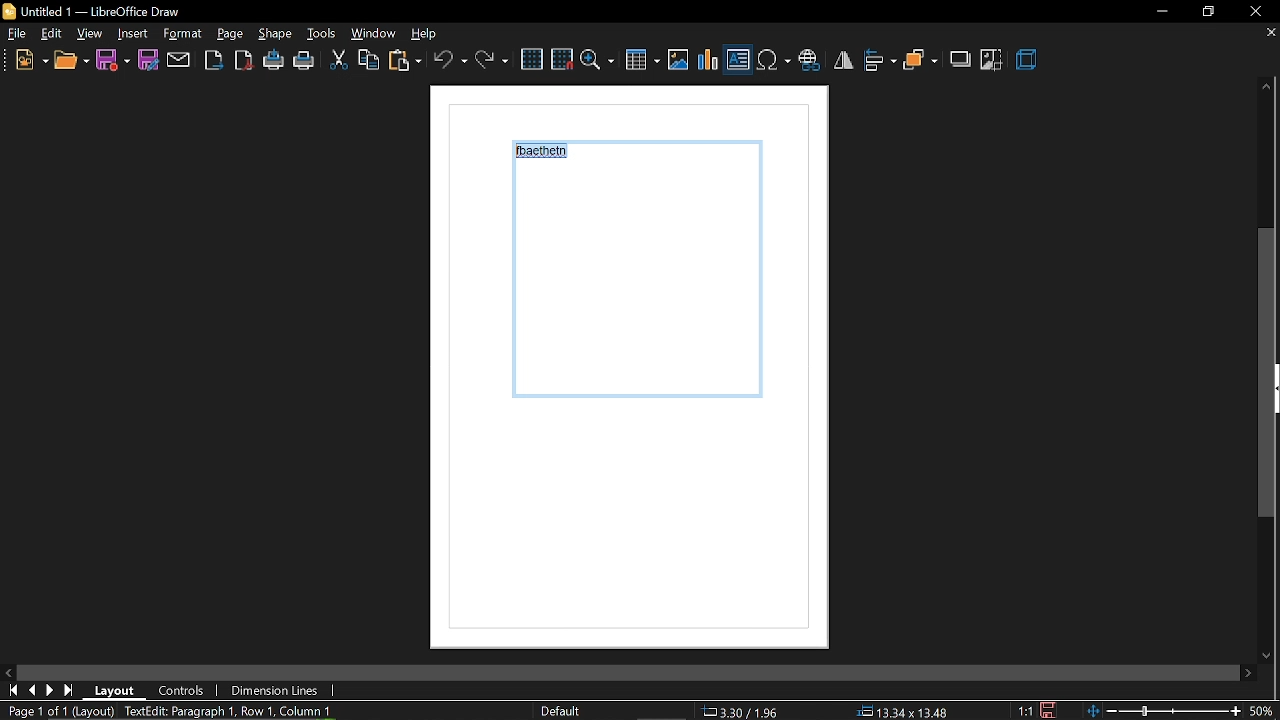 The image size is (1280, 720). Describe the element at coordinates (273, 692) in the screenshot. I see `dimension lines` at that location.